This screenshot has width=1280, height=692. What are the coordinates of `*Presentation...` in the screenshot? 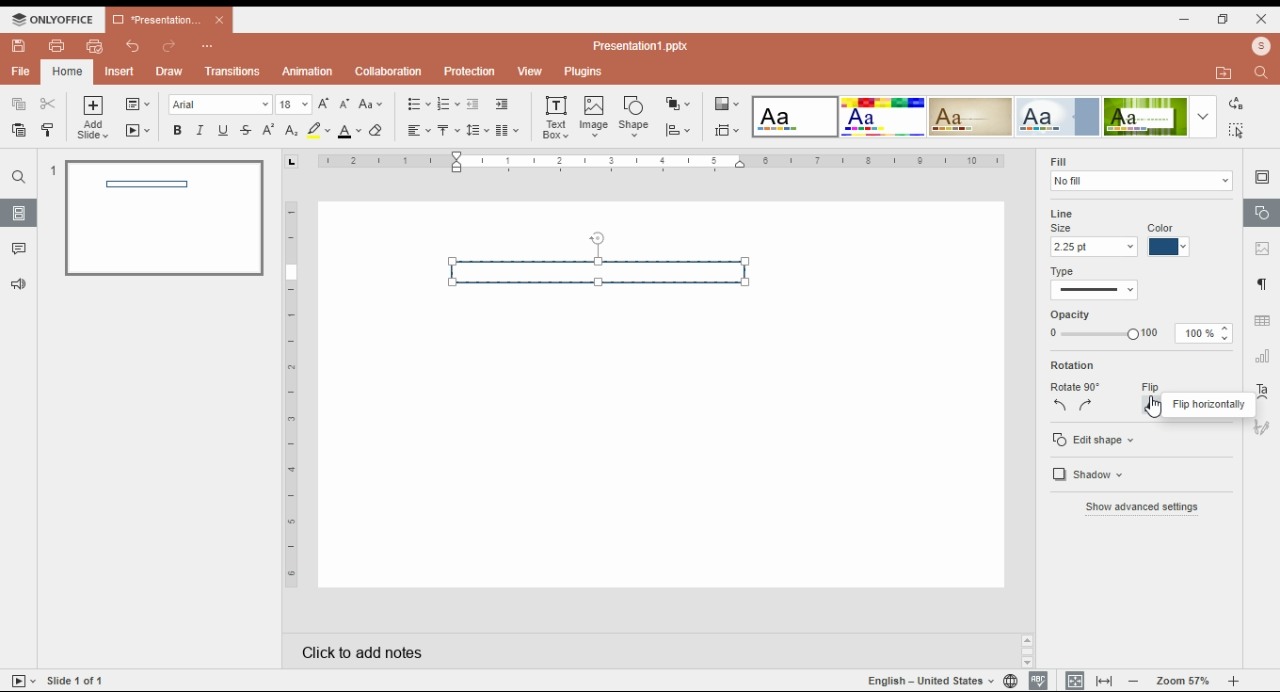 It's located at (152, 19).